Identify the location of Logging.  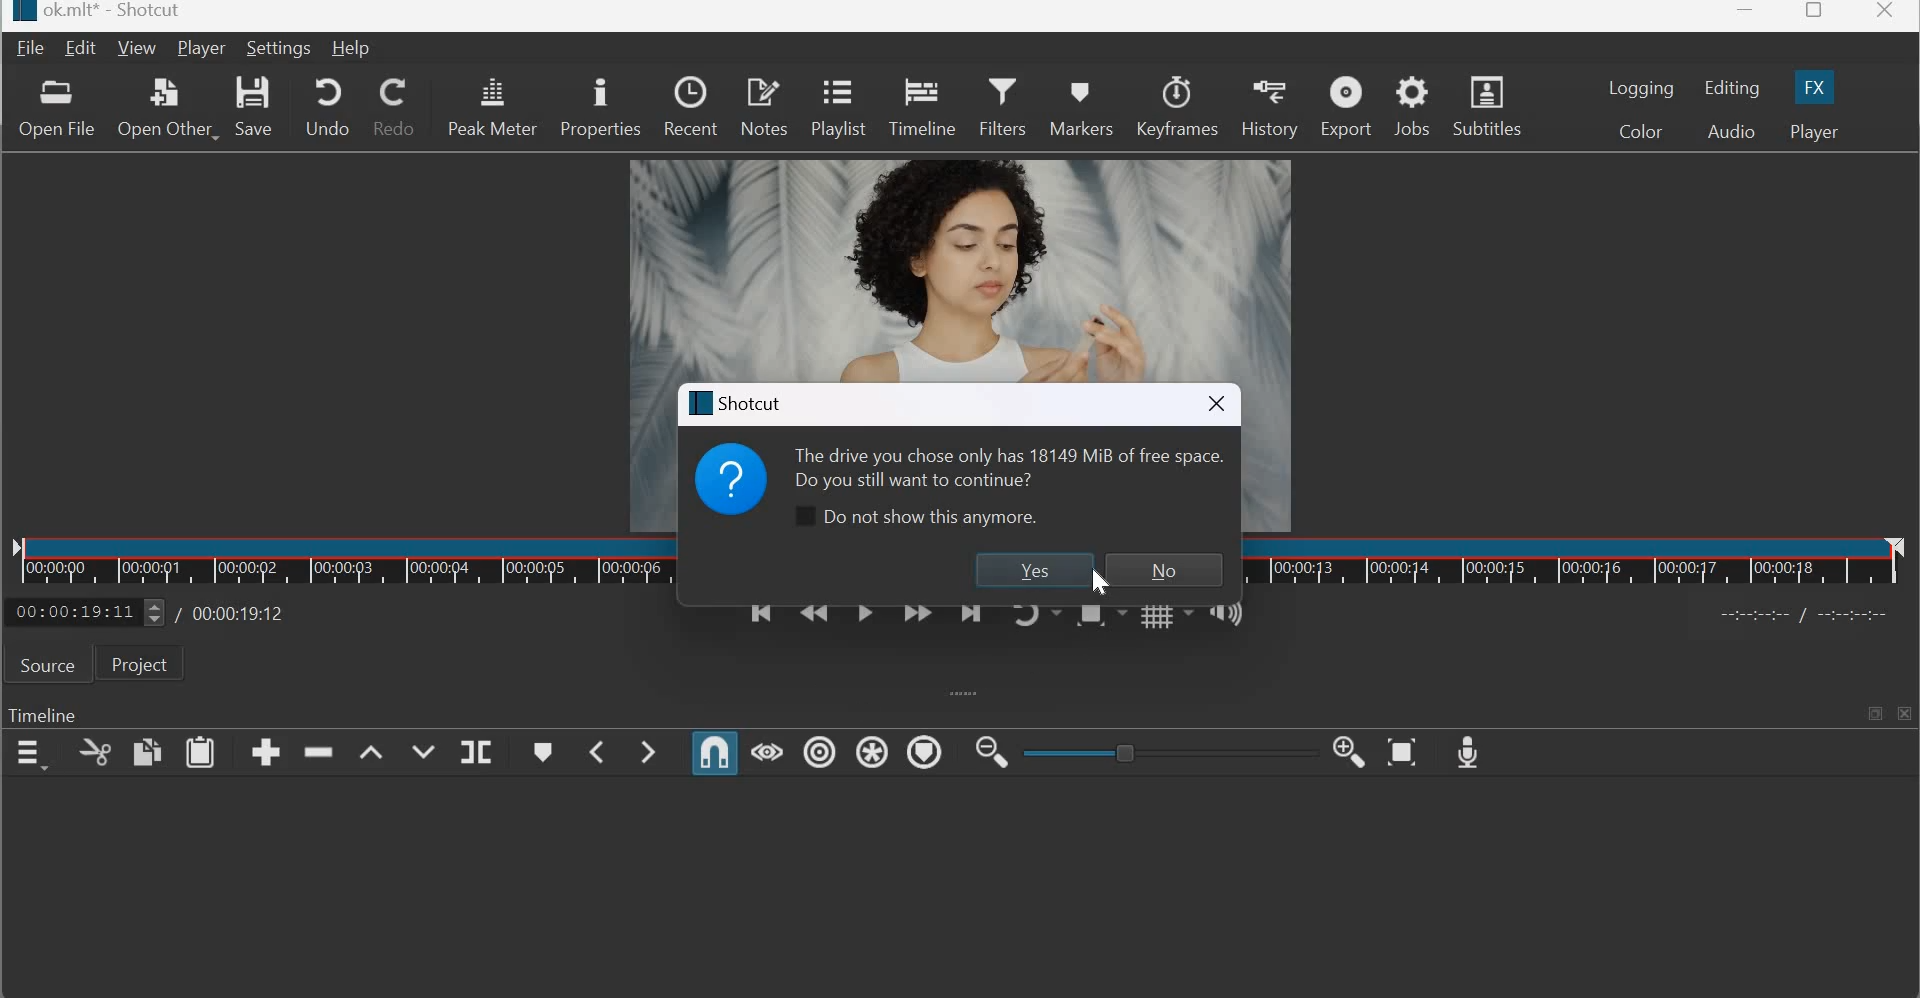
(1642, 87).